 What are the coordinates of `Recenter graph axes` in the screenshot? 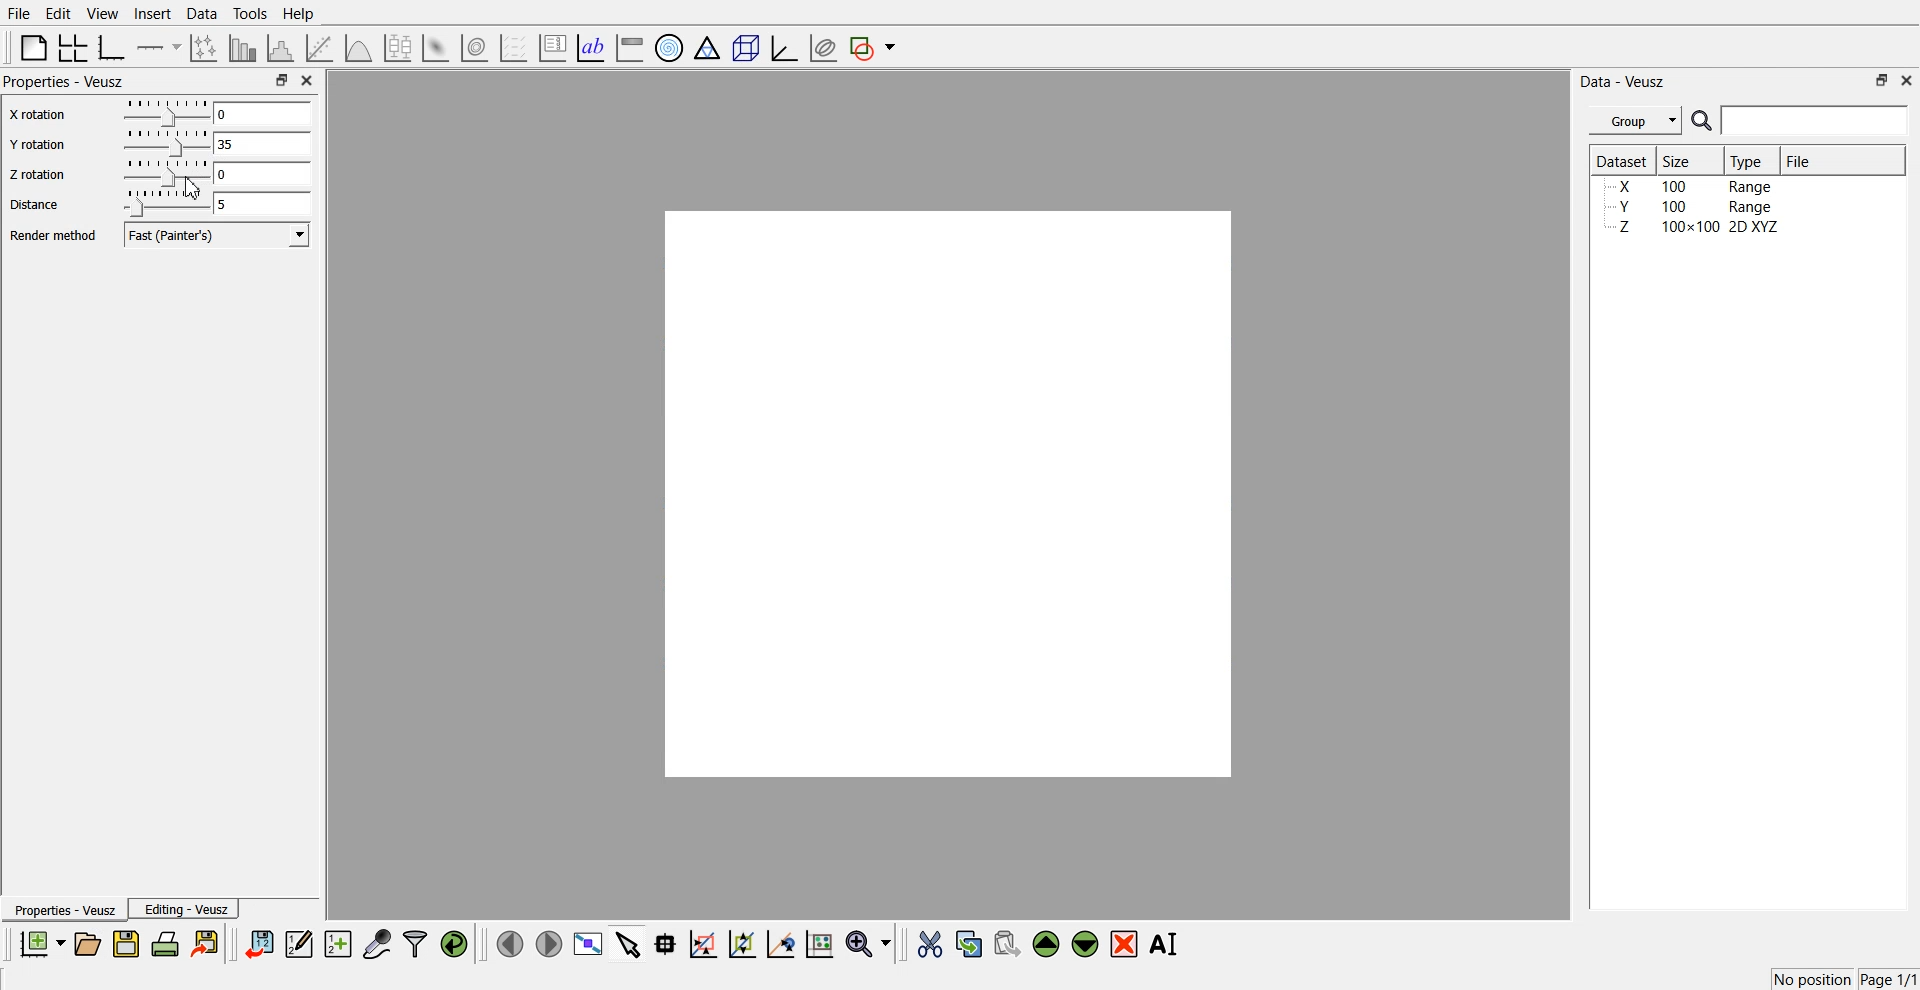 It's located at (782, 943).